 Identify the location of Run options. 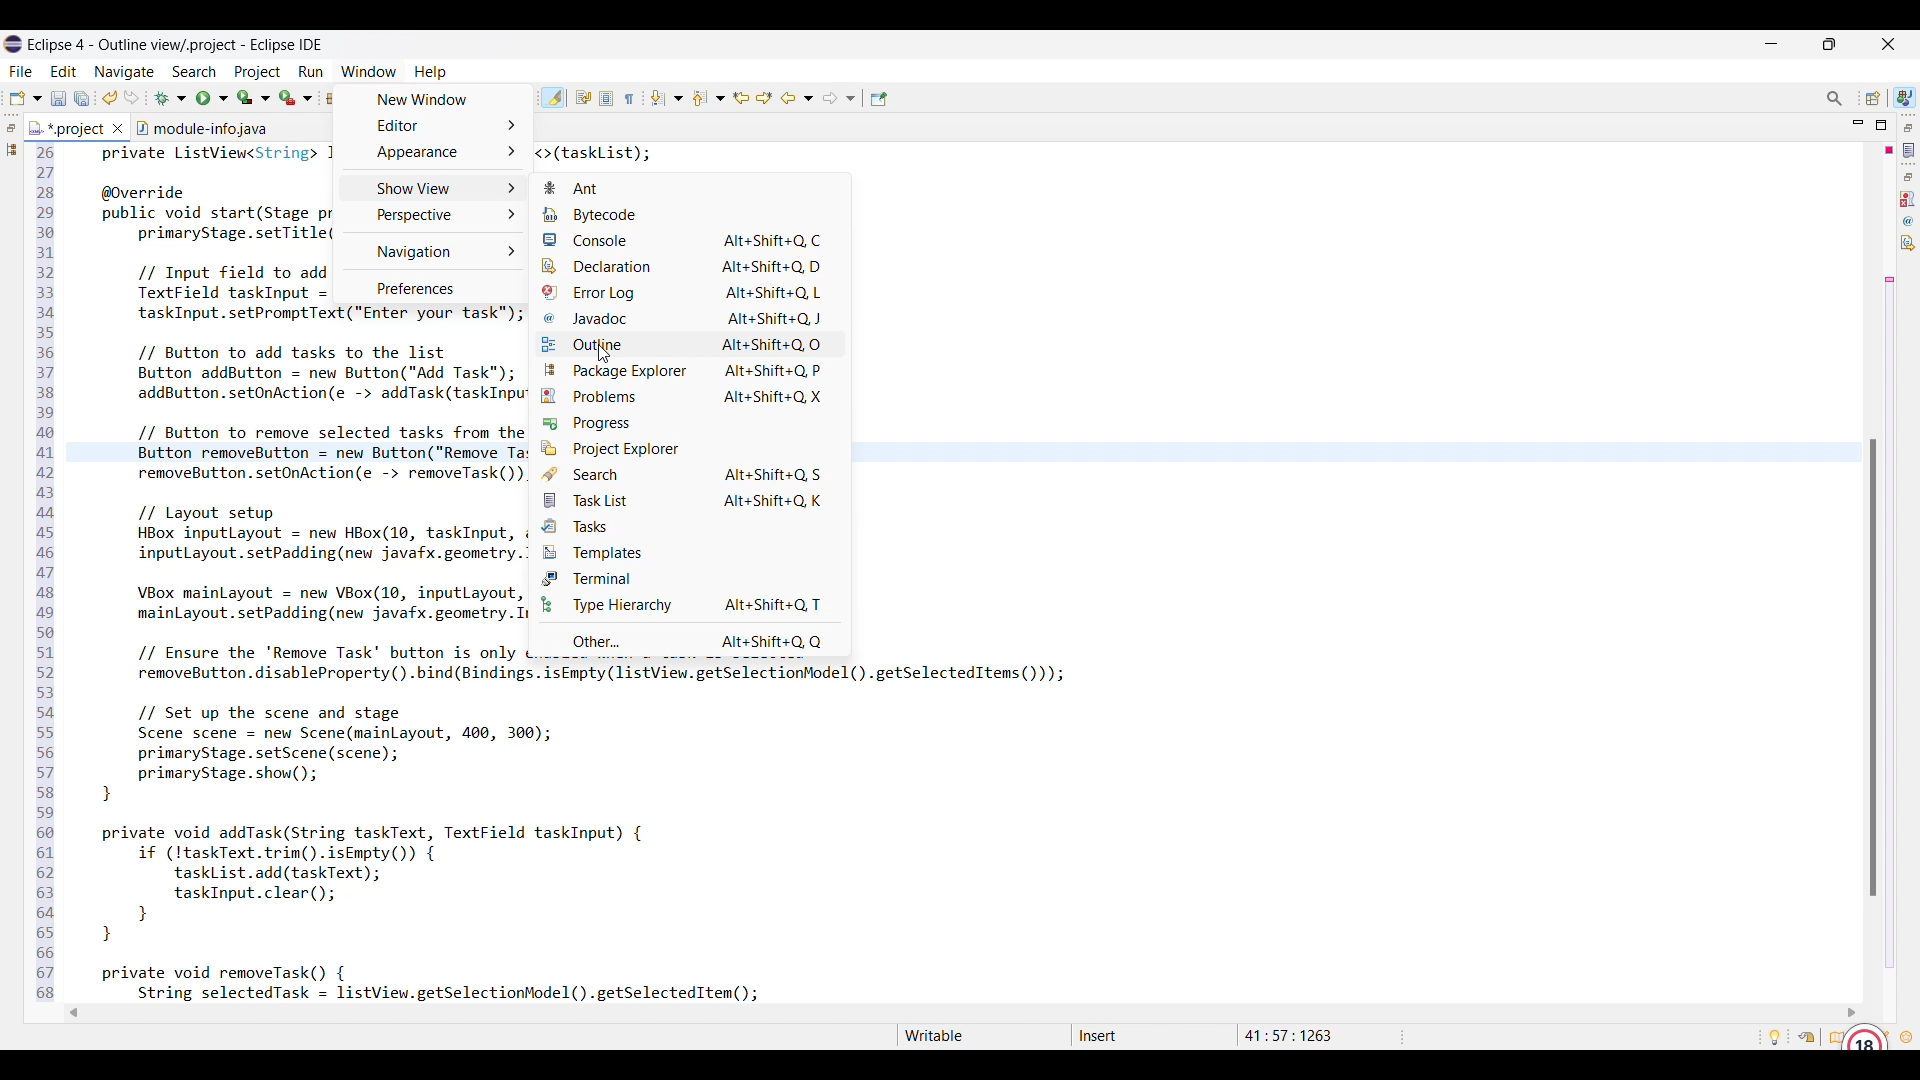
(213, 98).